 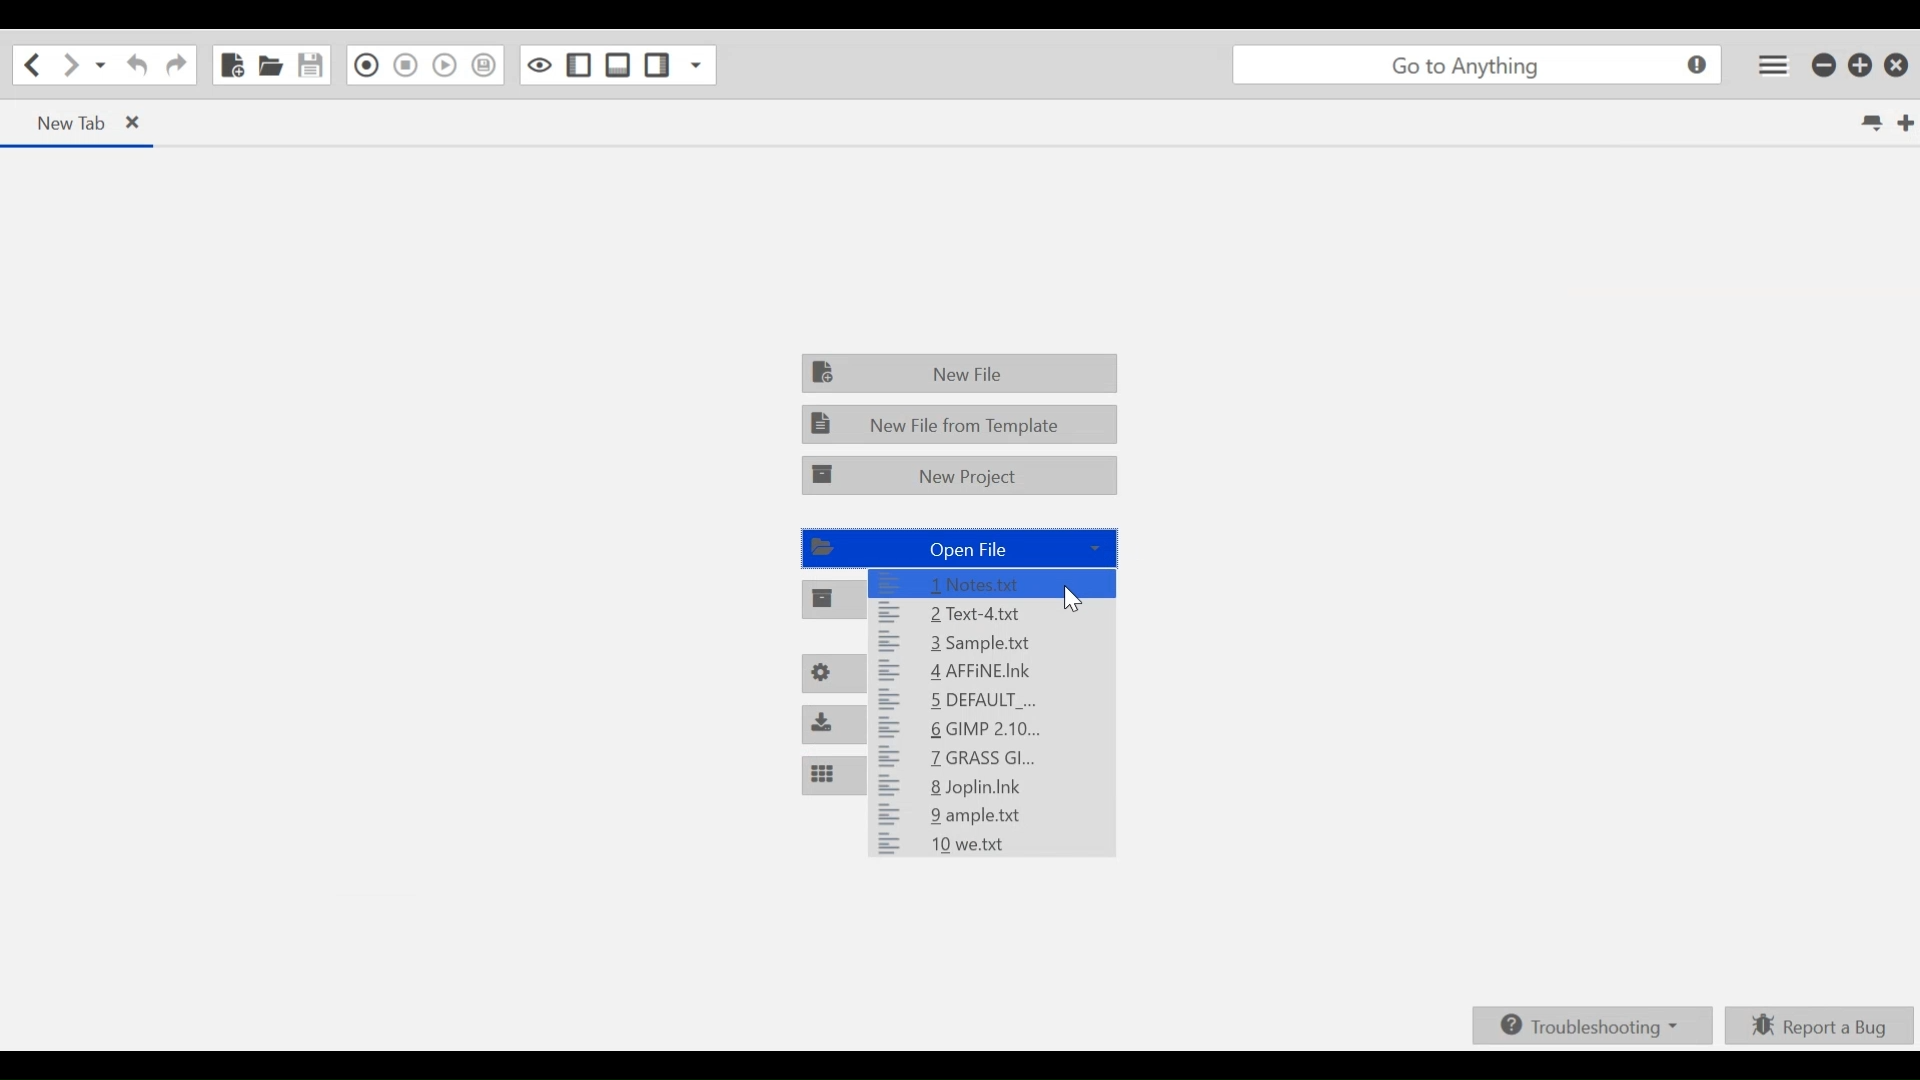 I want to click on Redo the last action, so click(x=137, y=66).